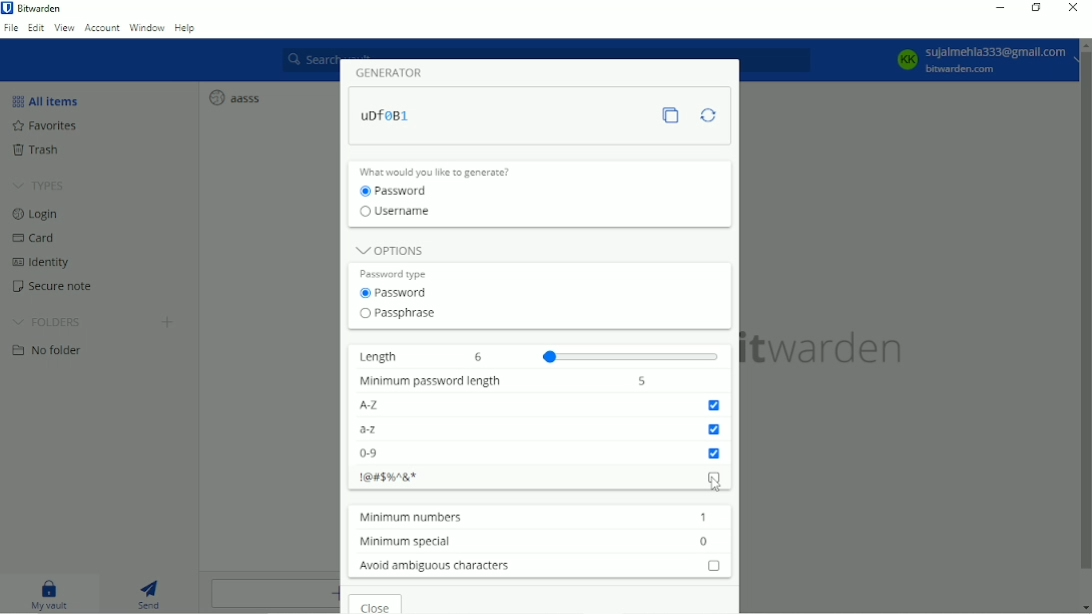 The image size is (1092, 614). What do you see at coordinates (63, 286) in the screenshot?
I see `Secure note` at bounding box center [63, 286].